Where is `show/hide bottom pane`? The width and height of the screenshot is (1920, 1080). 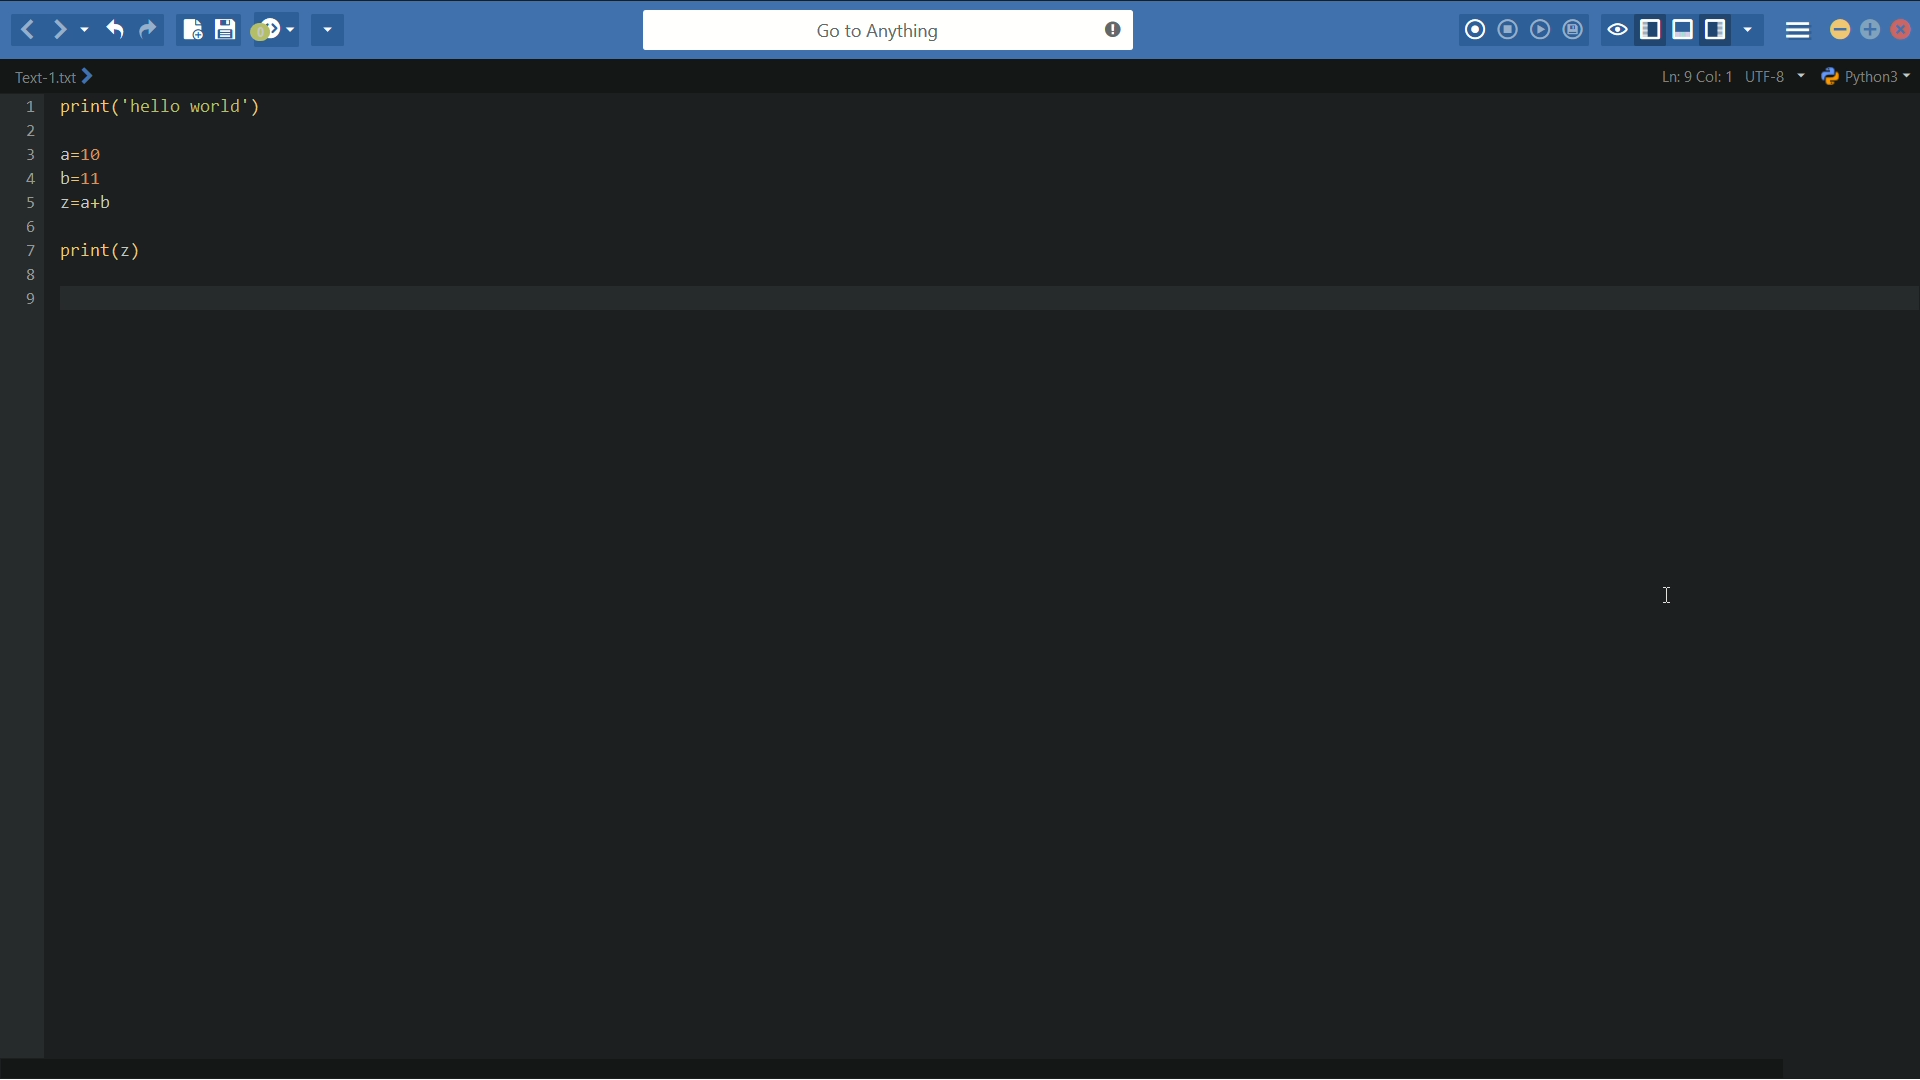
show/hide bottom pane is located at coordinates (1687, 31).